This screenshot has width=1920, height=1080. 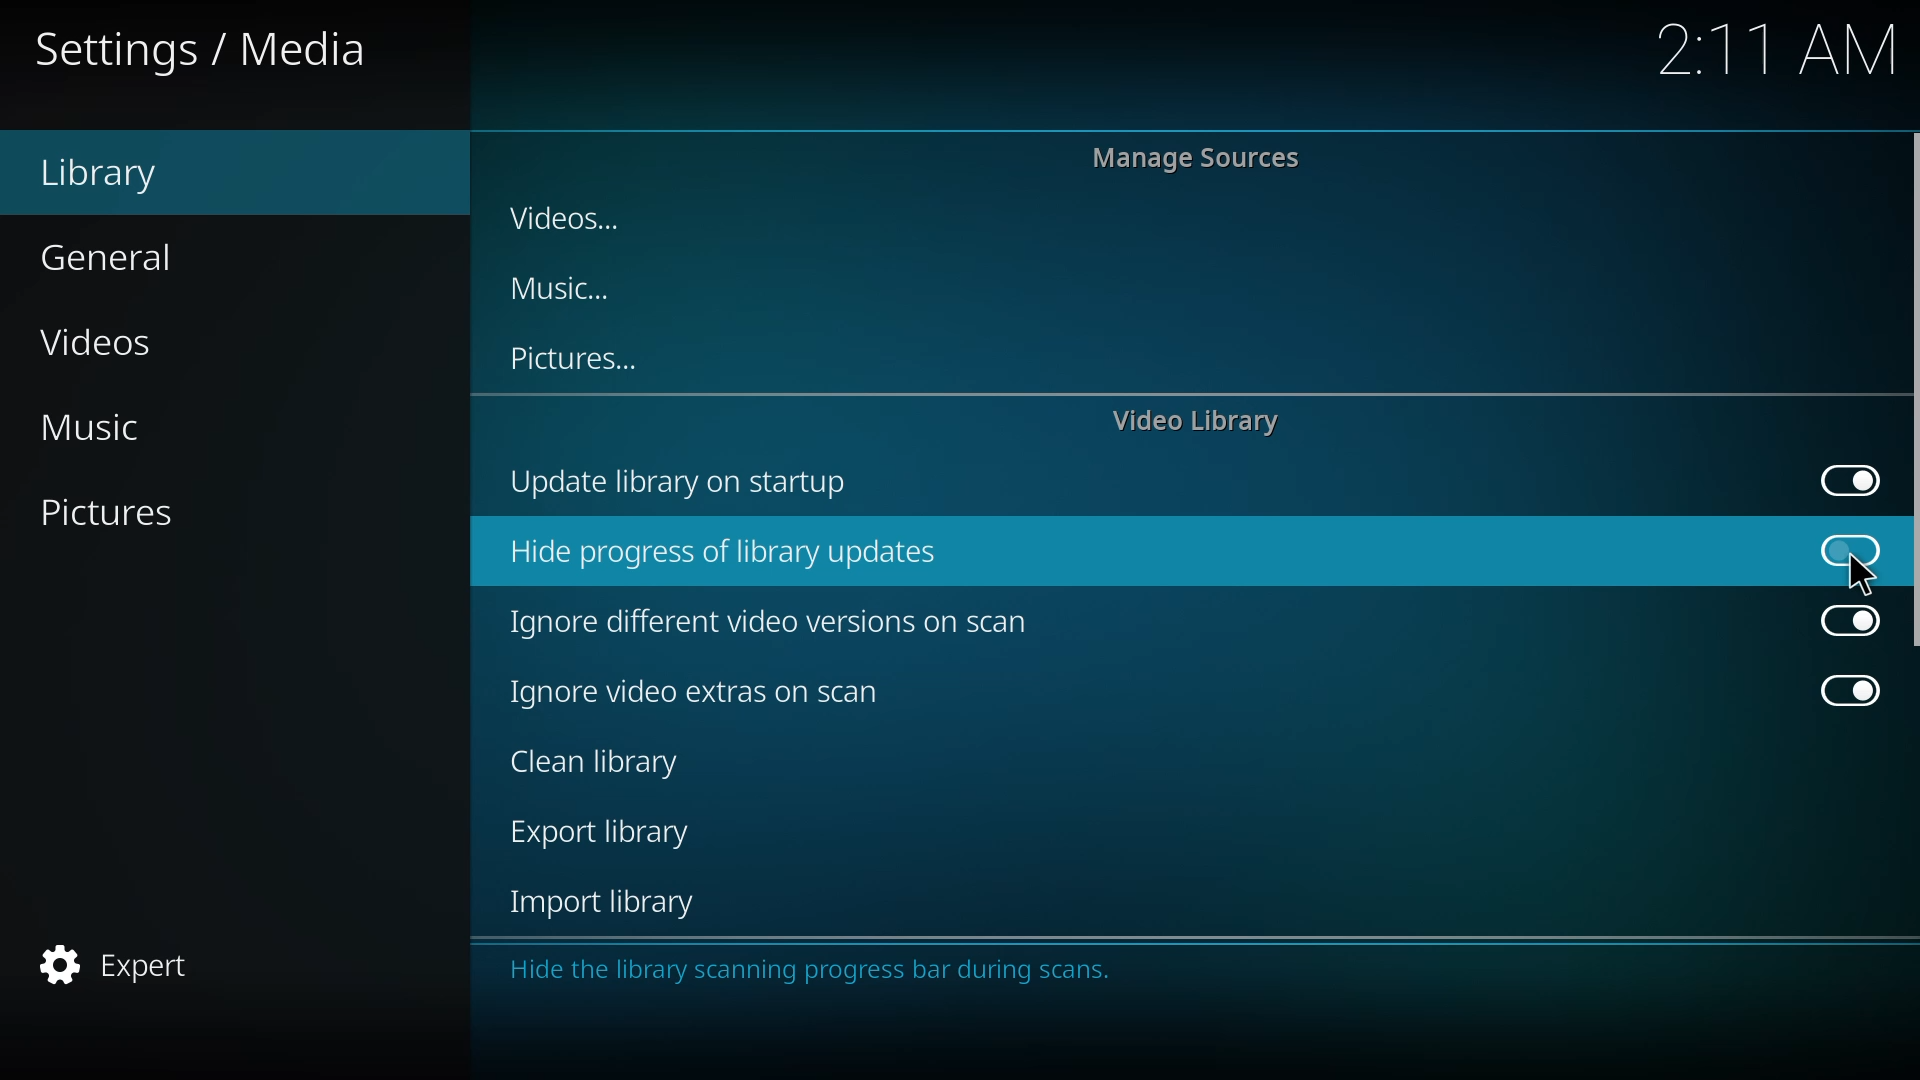 What do you see at coordinates (1861, 575) in the screenshot?
I see `cursor` at bounding box center [1861, 575].